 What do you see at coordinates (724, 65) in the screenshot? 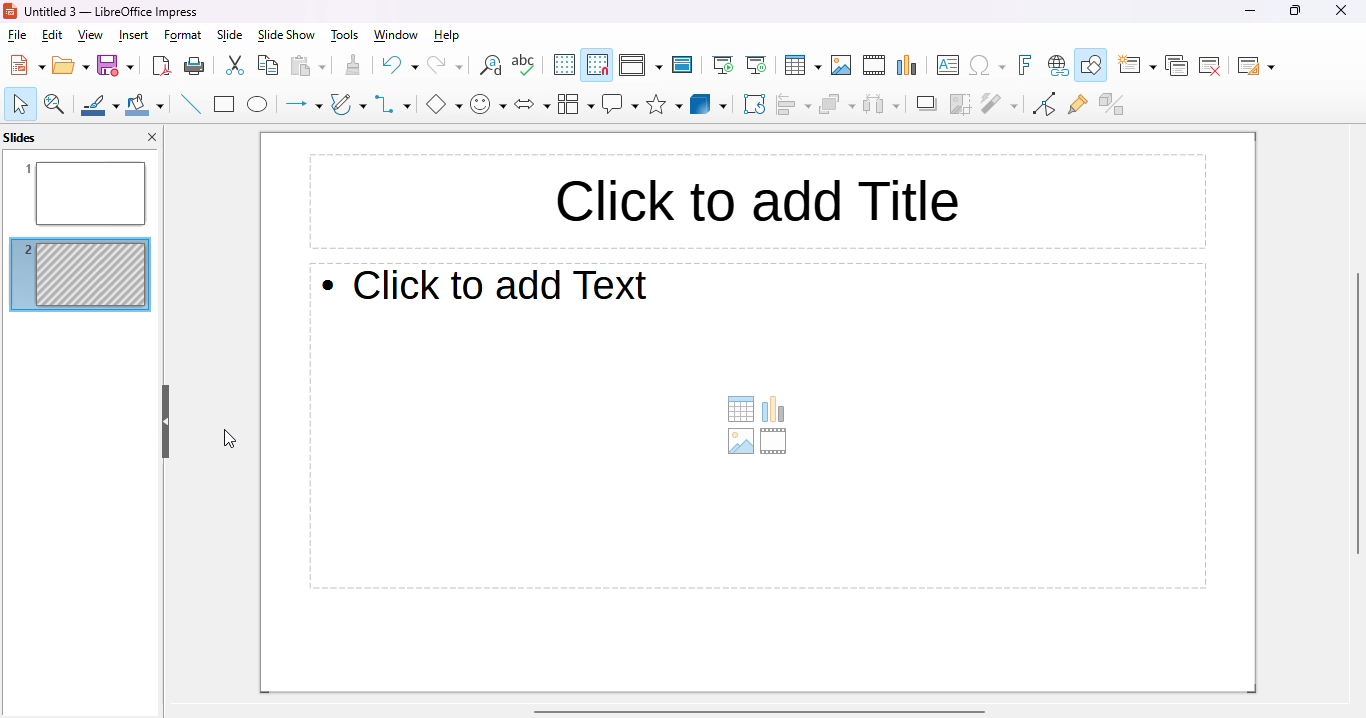
I see `start from first slide` at bounding box center [724, 65].